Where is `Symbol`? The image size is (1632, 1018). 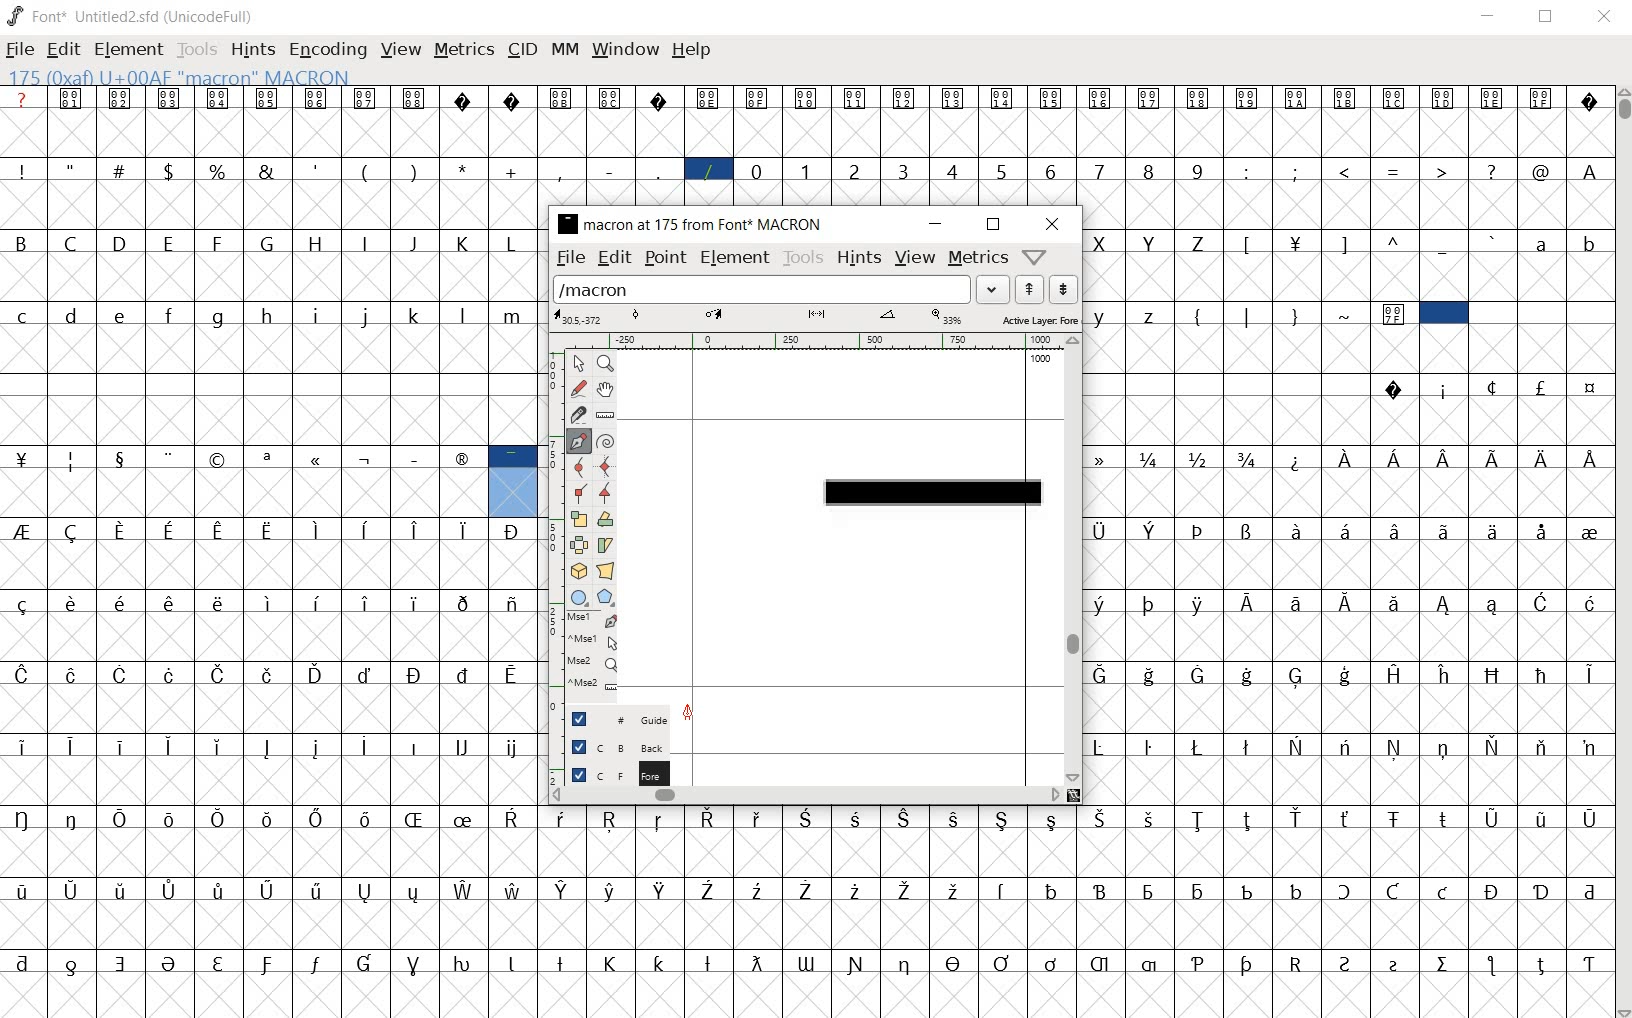 Symbol is located at coordinates (321, 818).